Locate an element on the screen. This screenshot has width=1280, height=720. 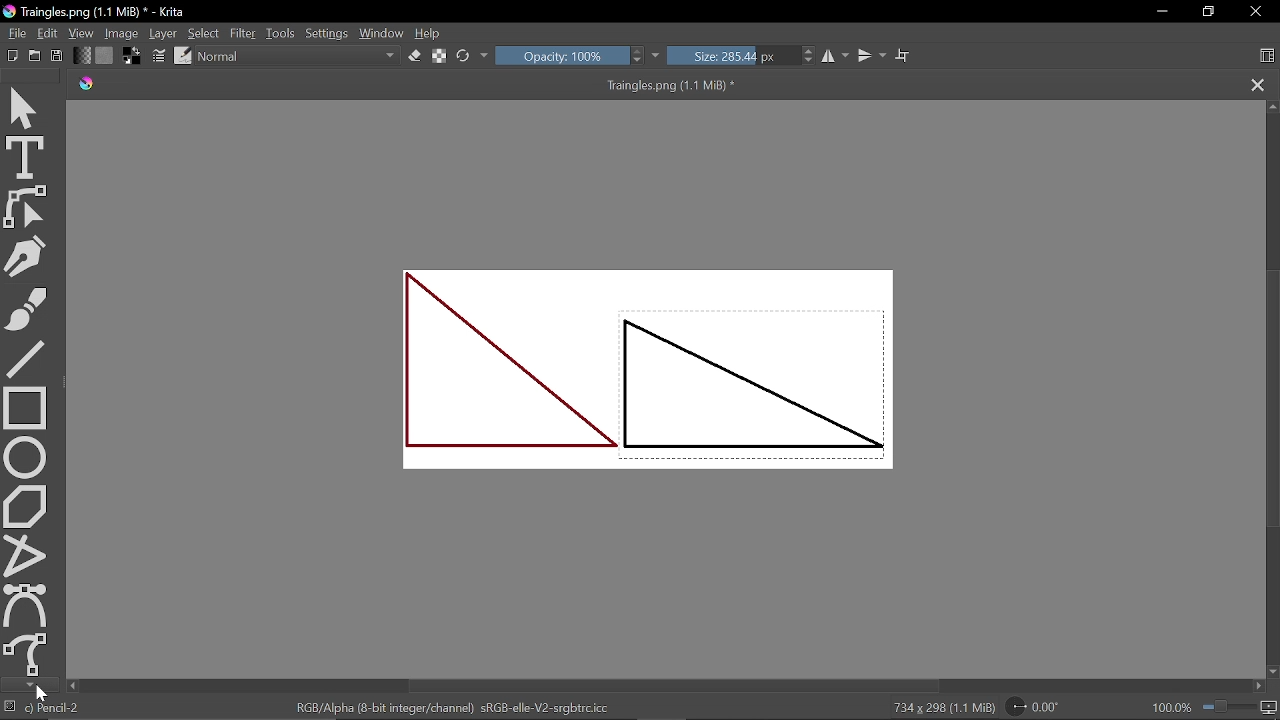
Wrap text tool is located at coordinates (904, 56).